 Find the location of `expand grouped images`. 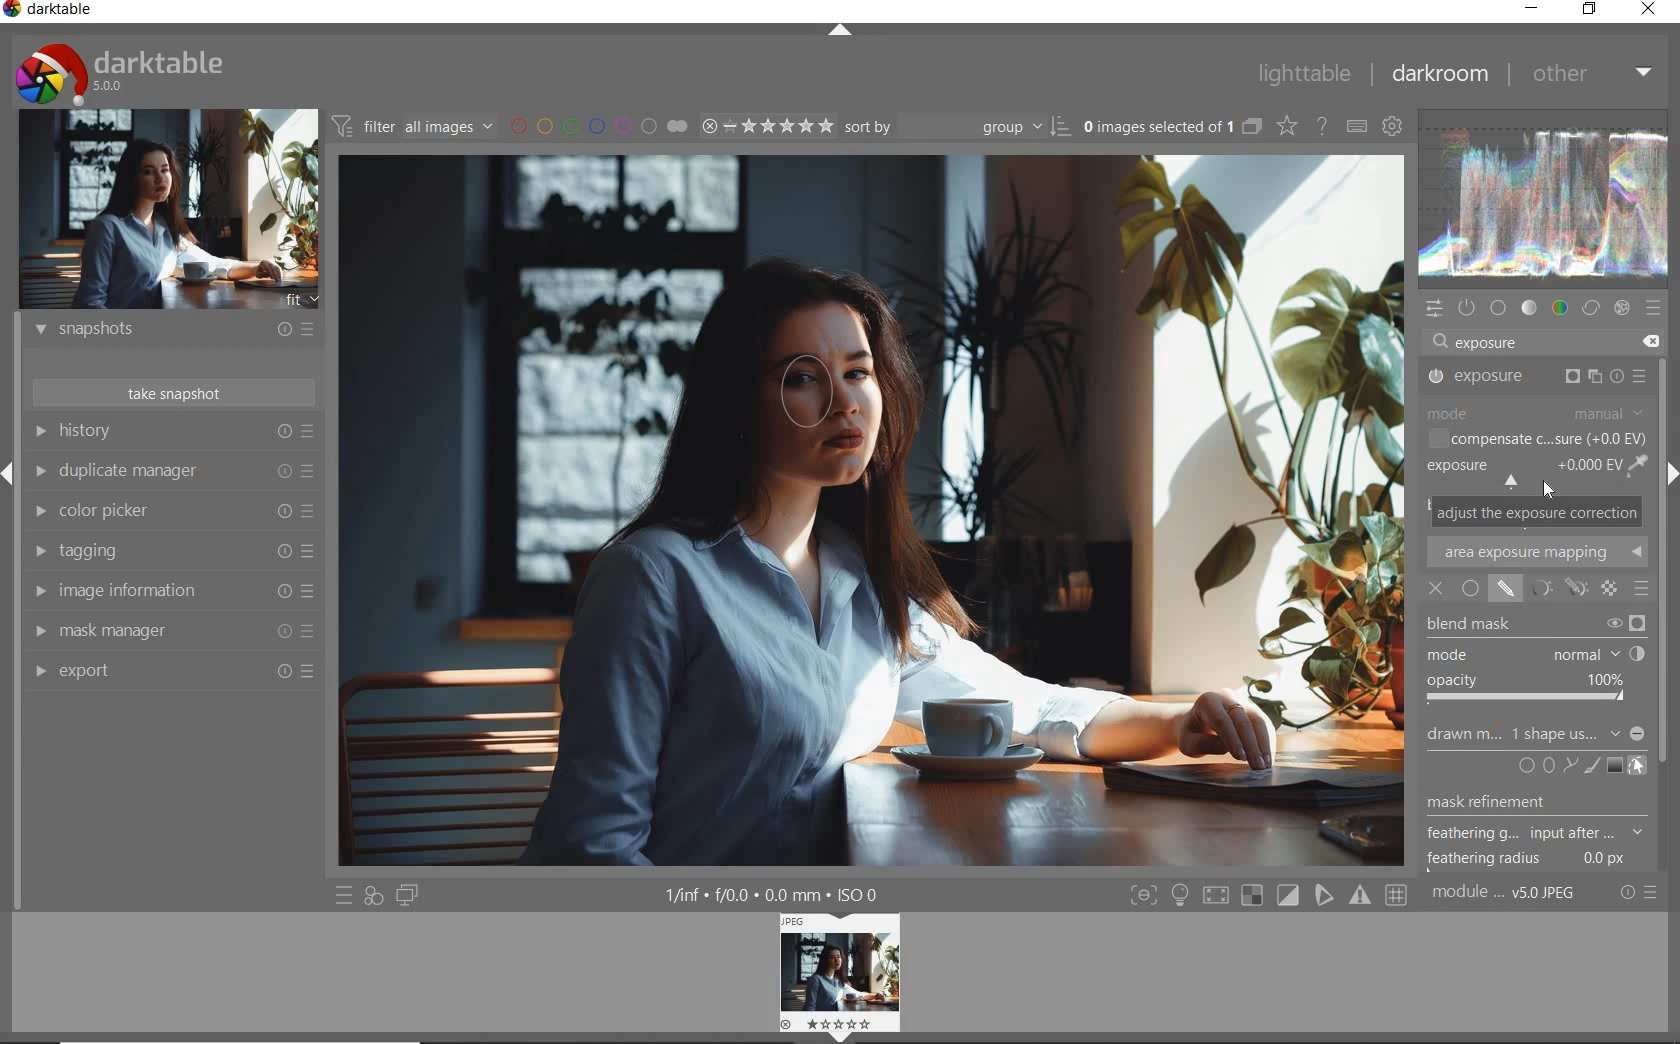

expand grouped images is located at coordinates (1174, 129).